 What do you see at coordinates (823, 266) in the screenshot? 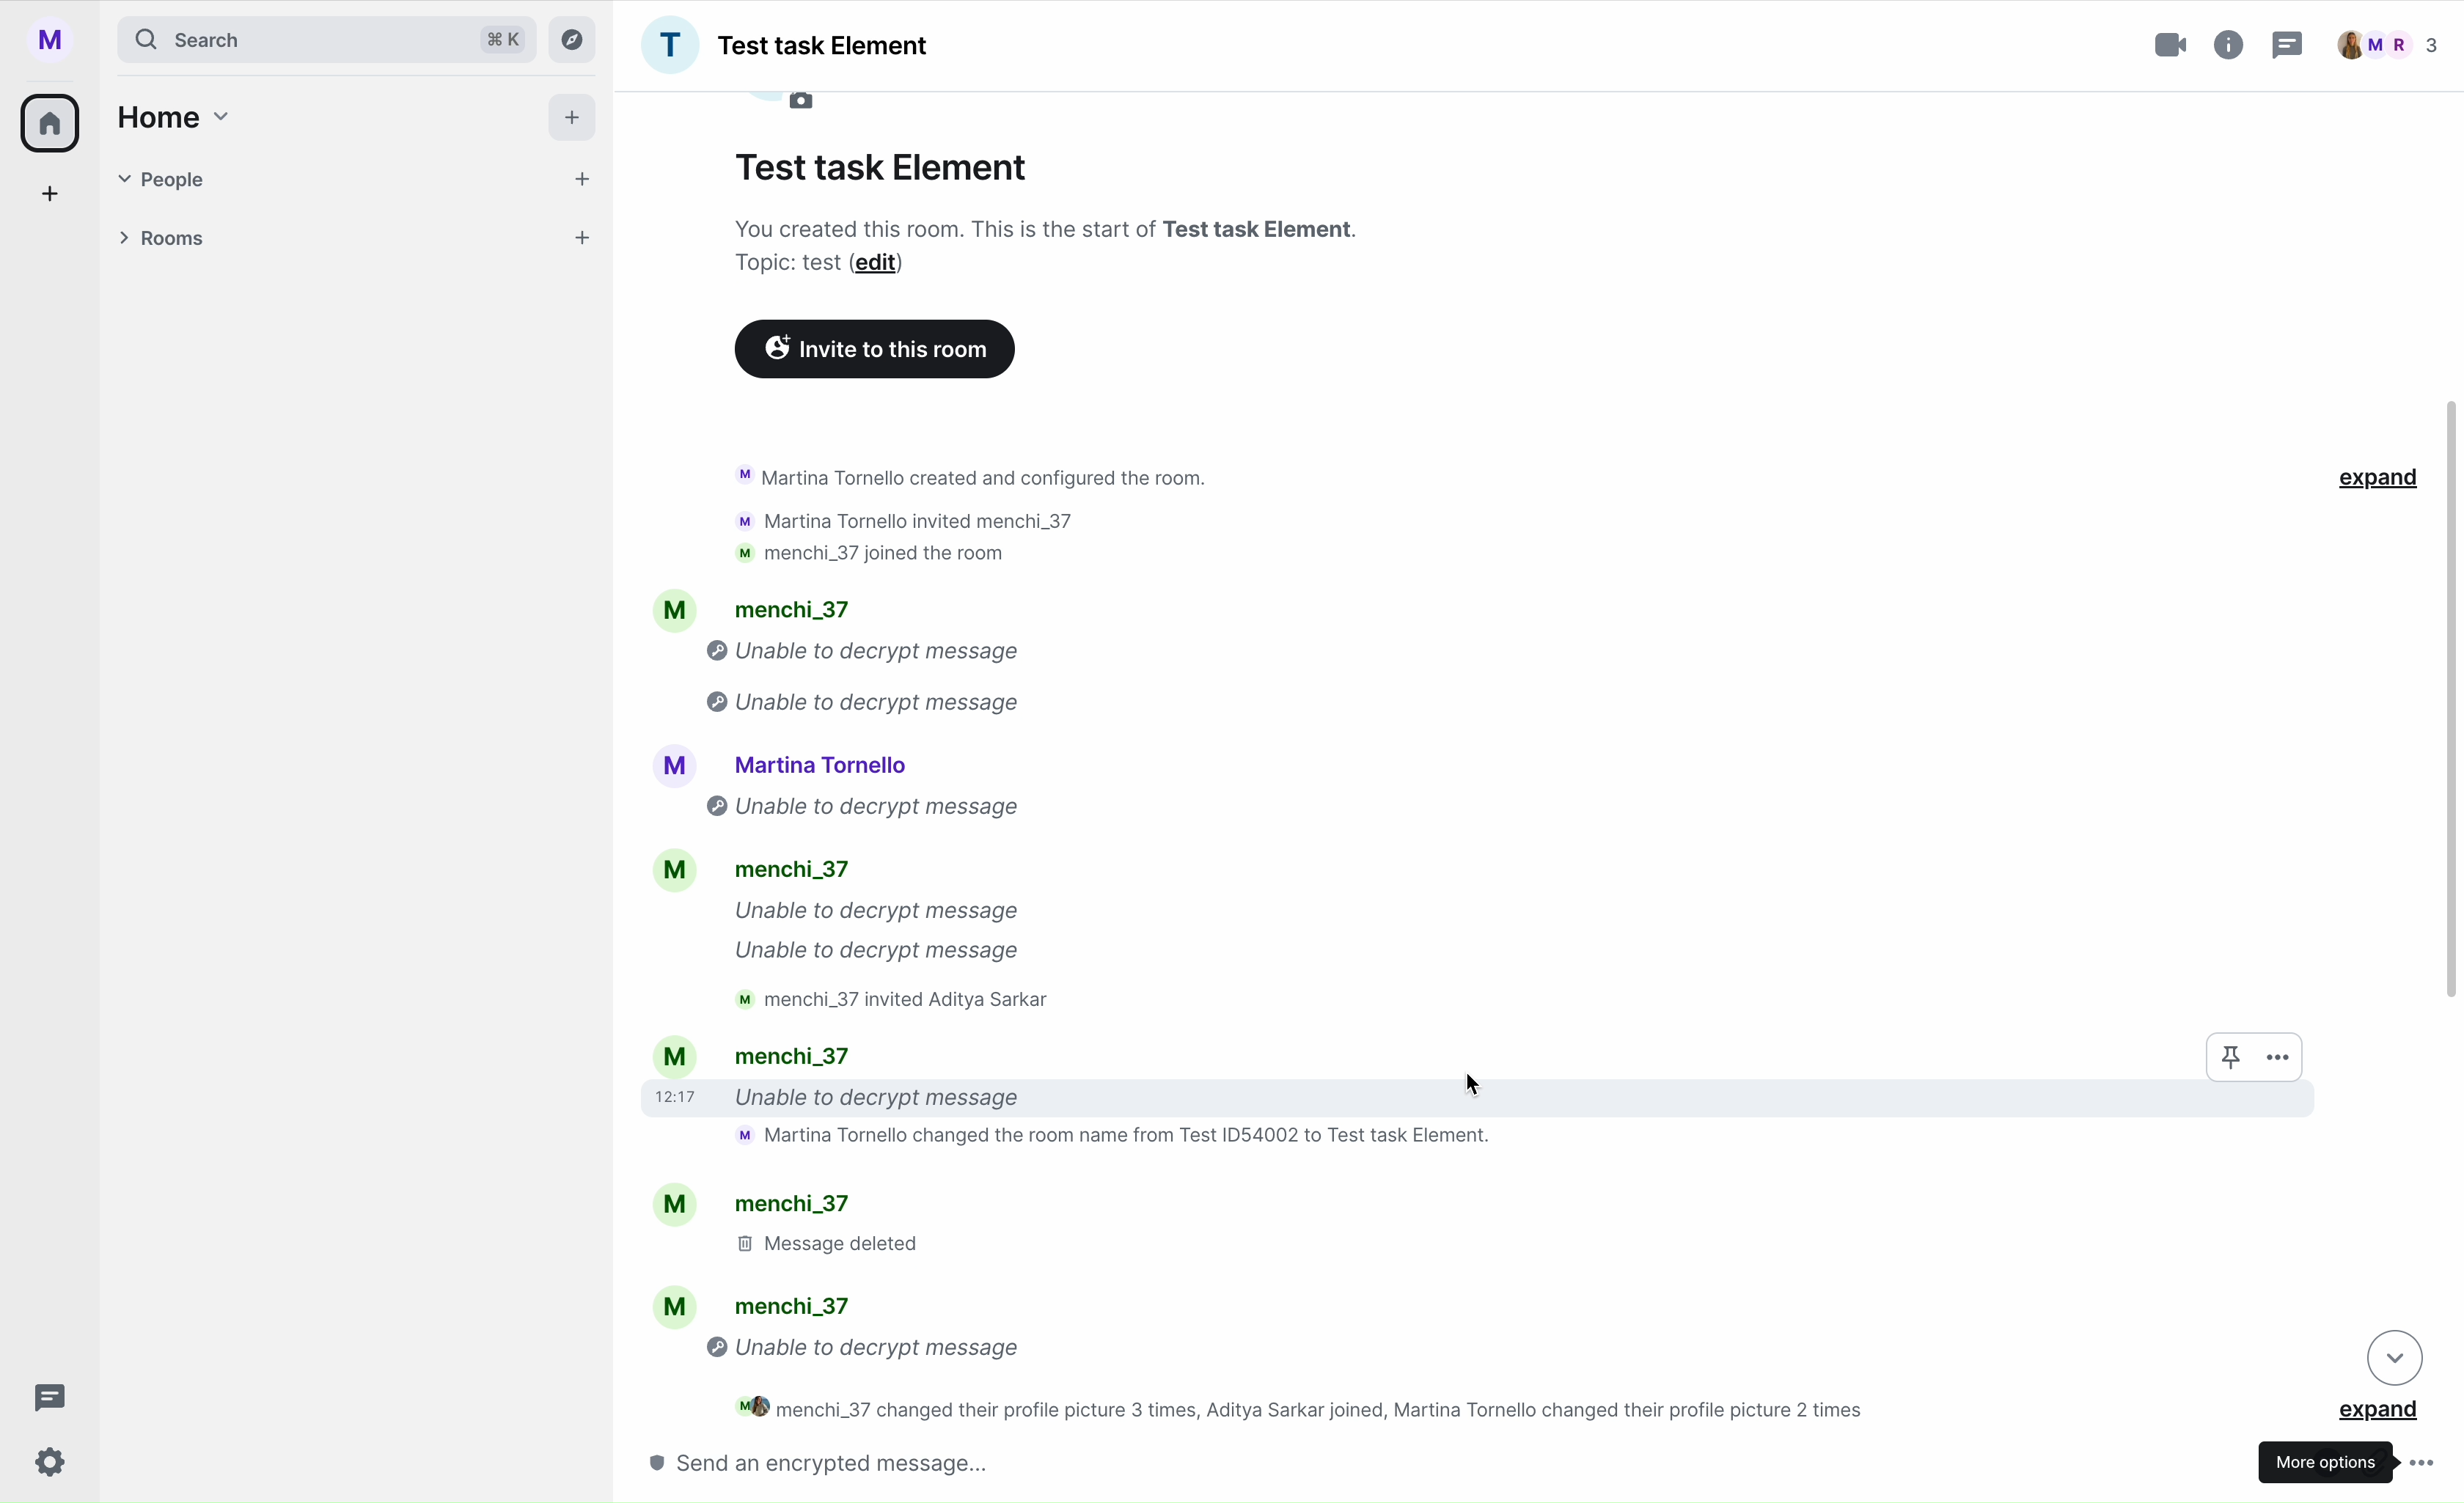
I see `Topic: test (edit)` at bounding box center [823, 266].